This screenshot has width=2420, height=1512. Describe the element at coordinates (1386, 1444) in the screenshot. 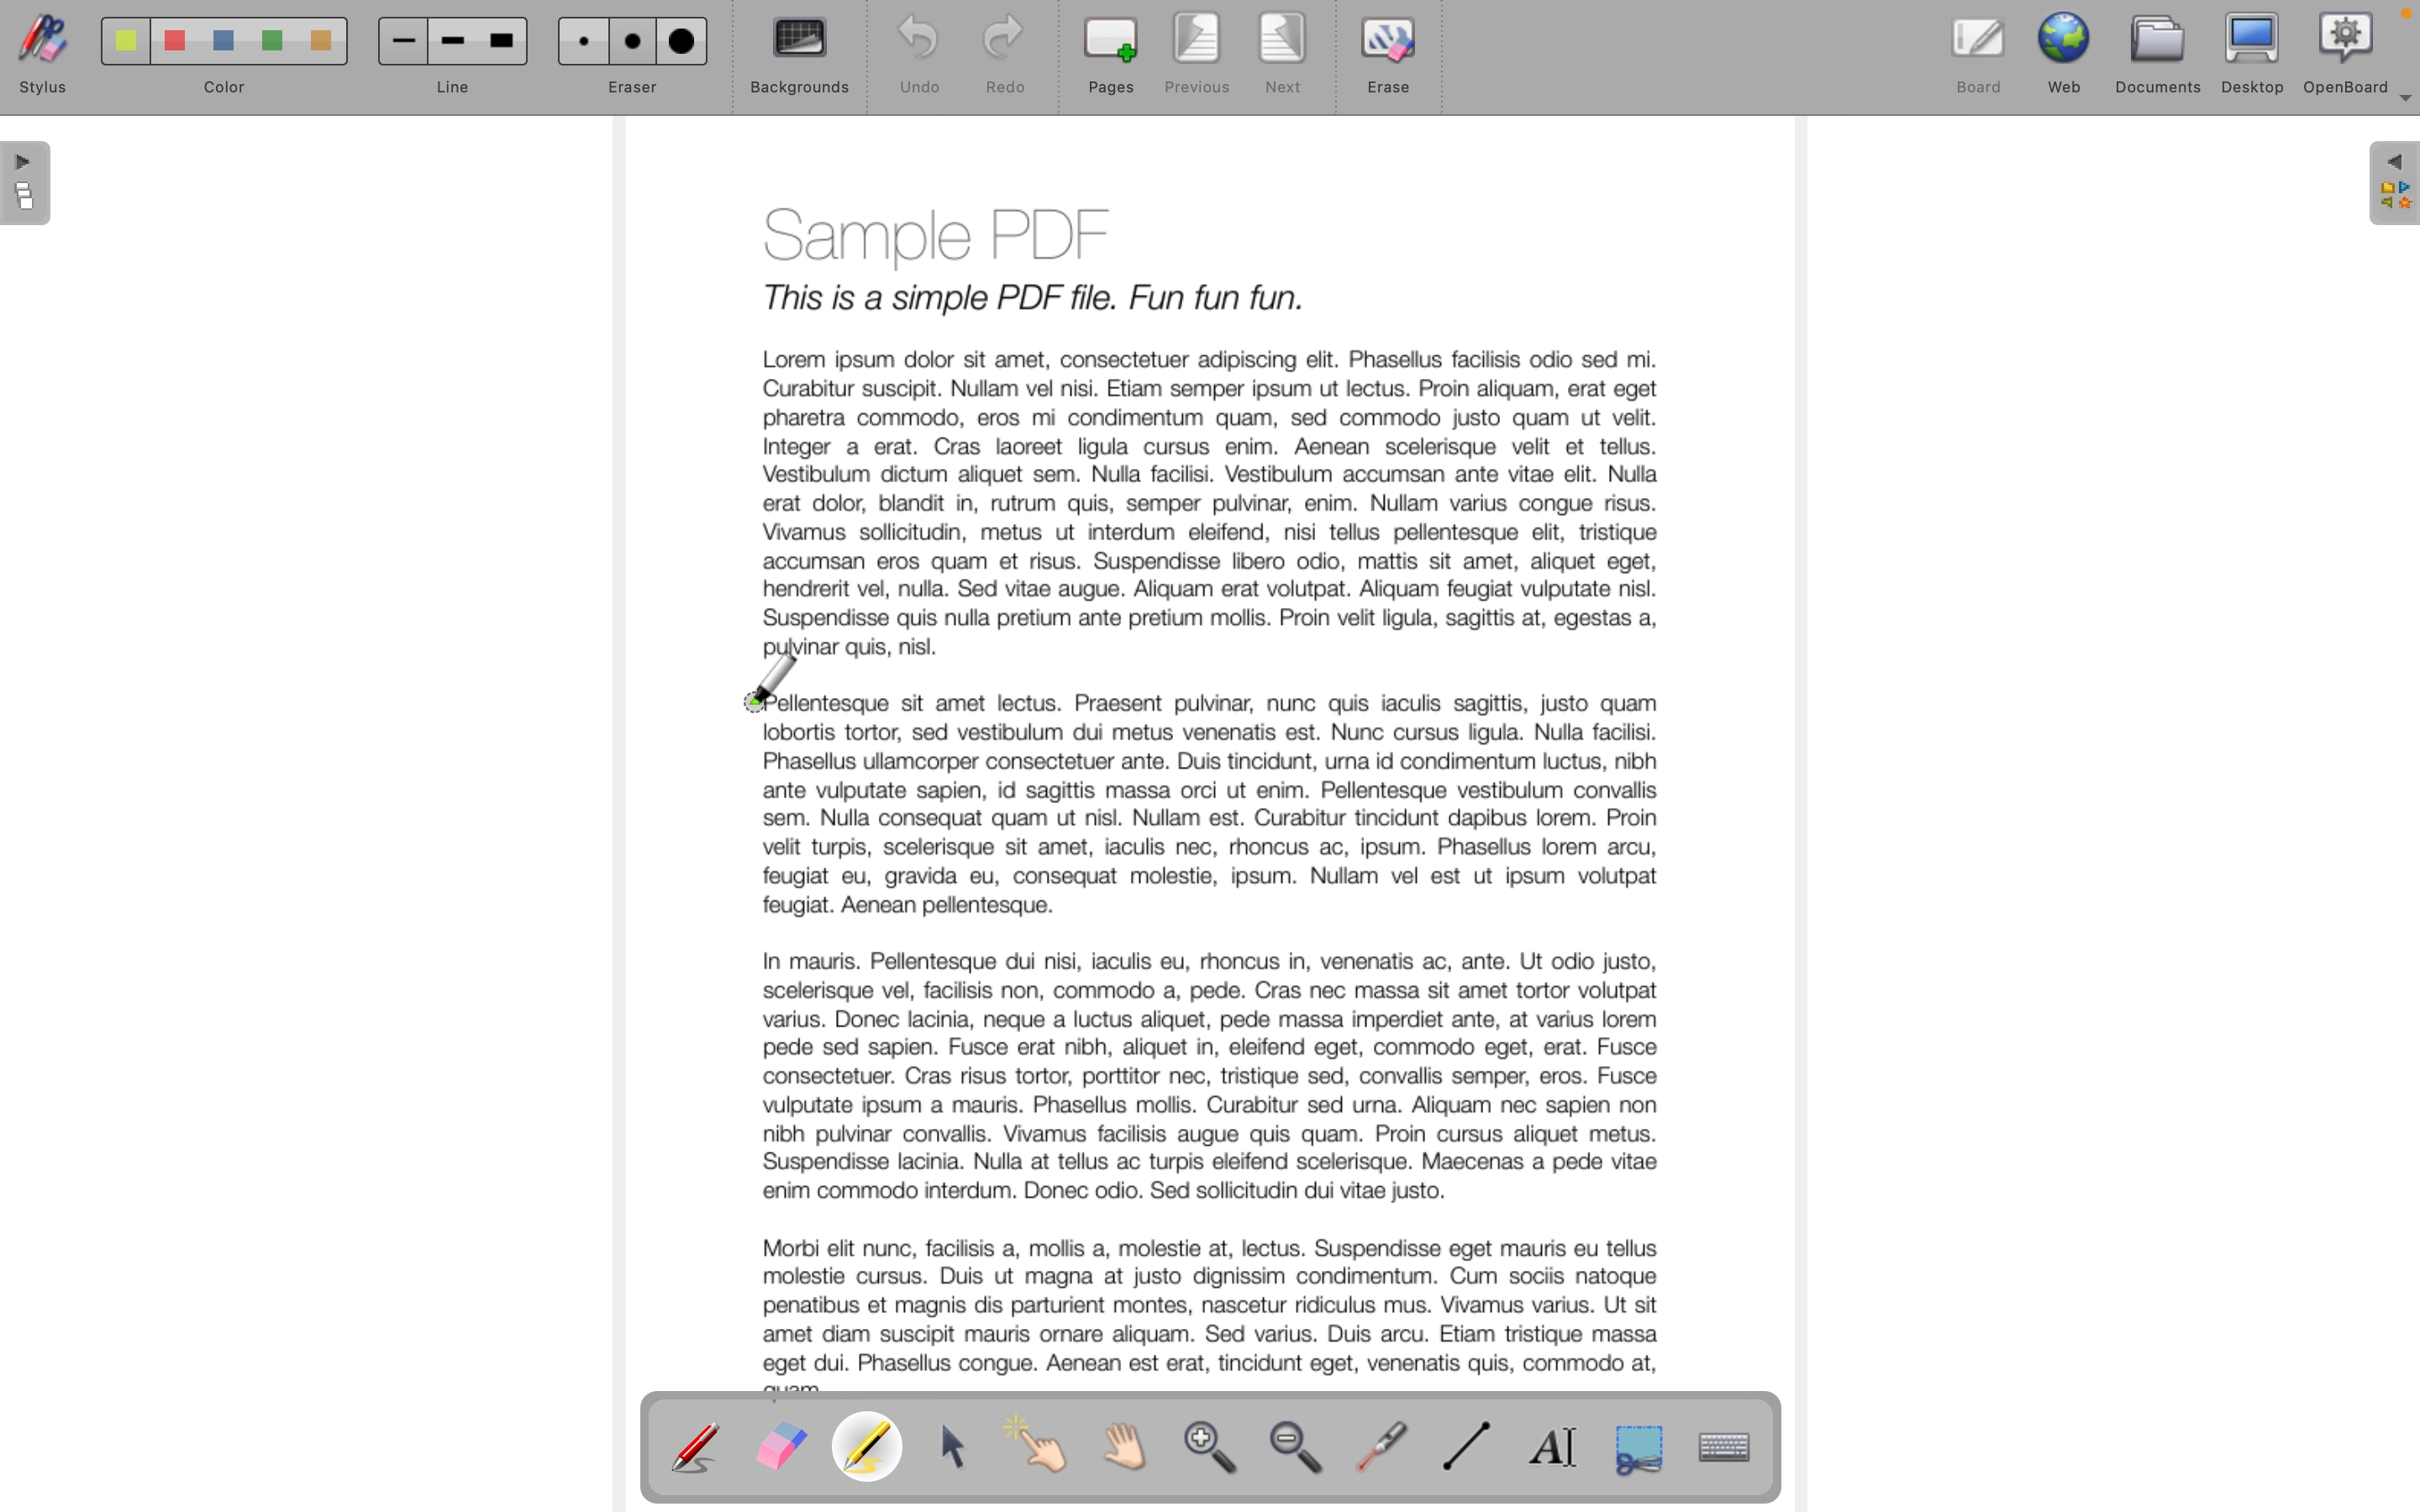

I see `virtual laser pointer` at that location.